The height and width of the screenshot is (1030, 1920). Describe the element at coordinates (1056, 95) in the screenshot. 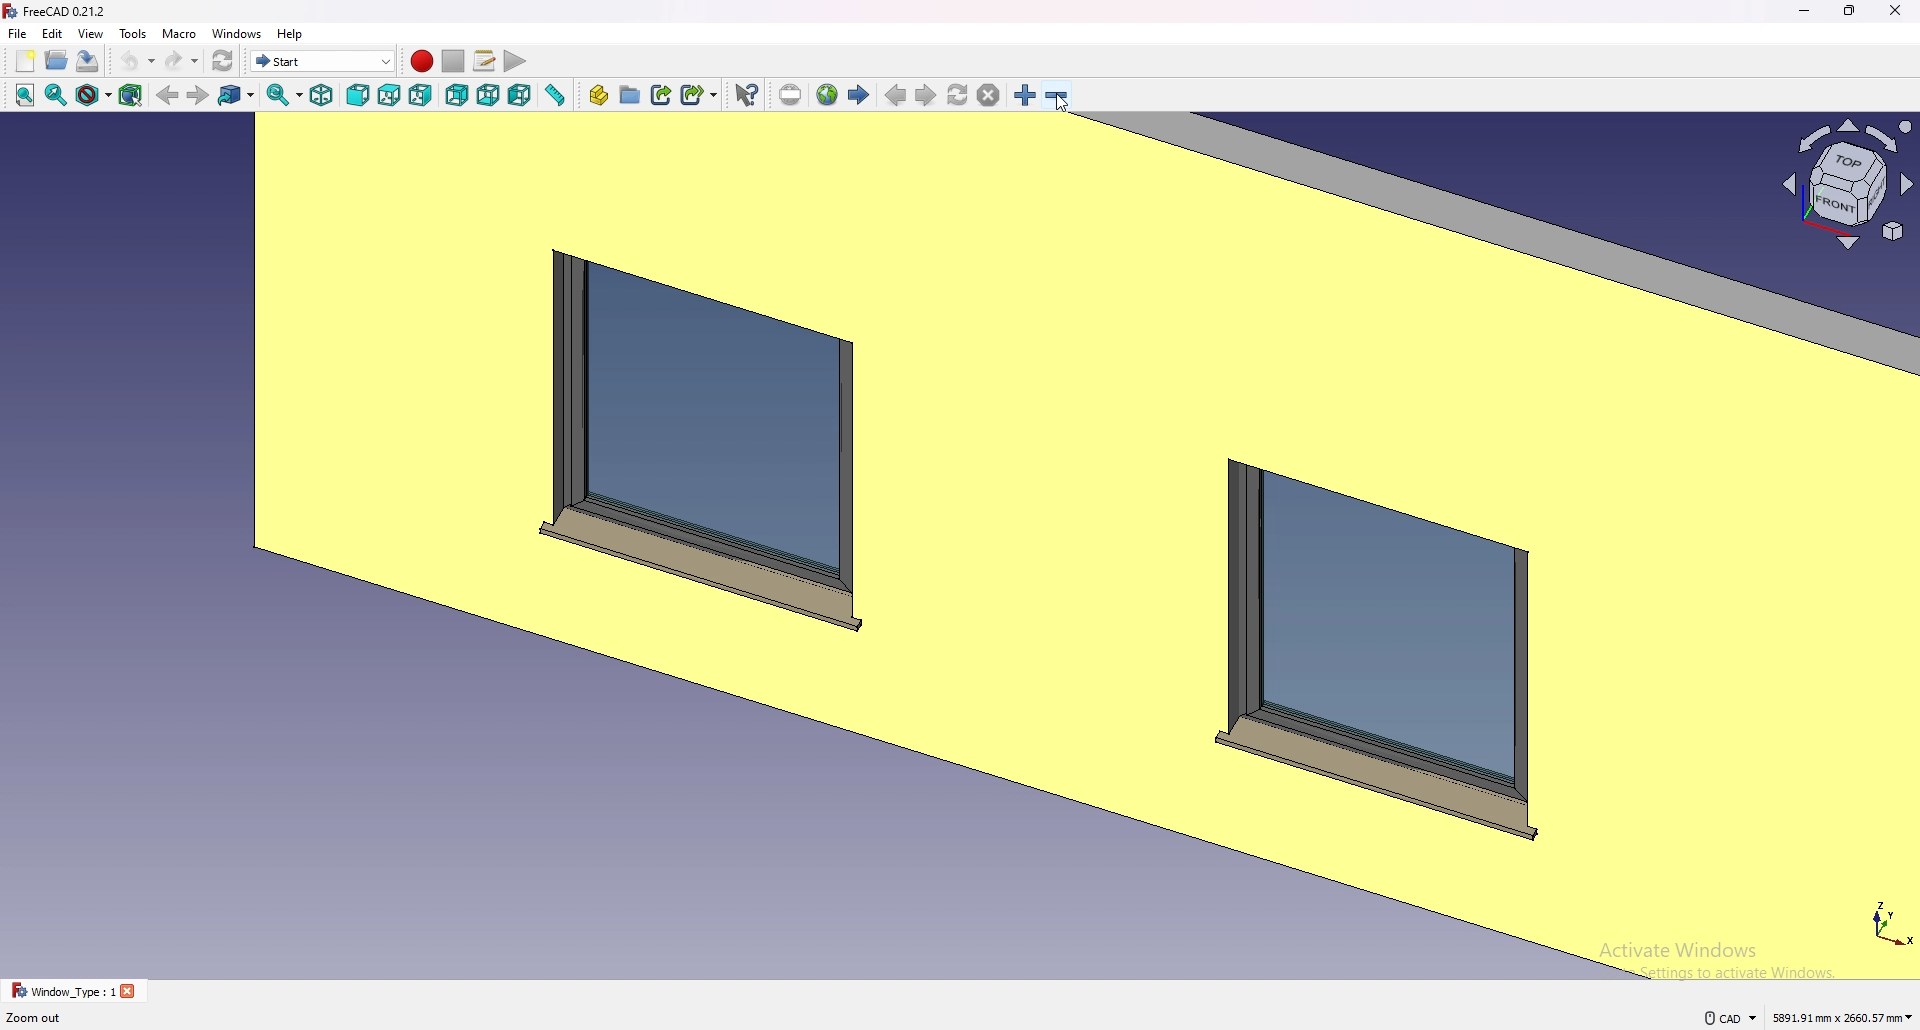

I see `zoom out` at that location.